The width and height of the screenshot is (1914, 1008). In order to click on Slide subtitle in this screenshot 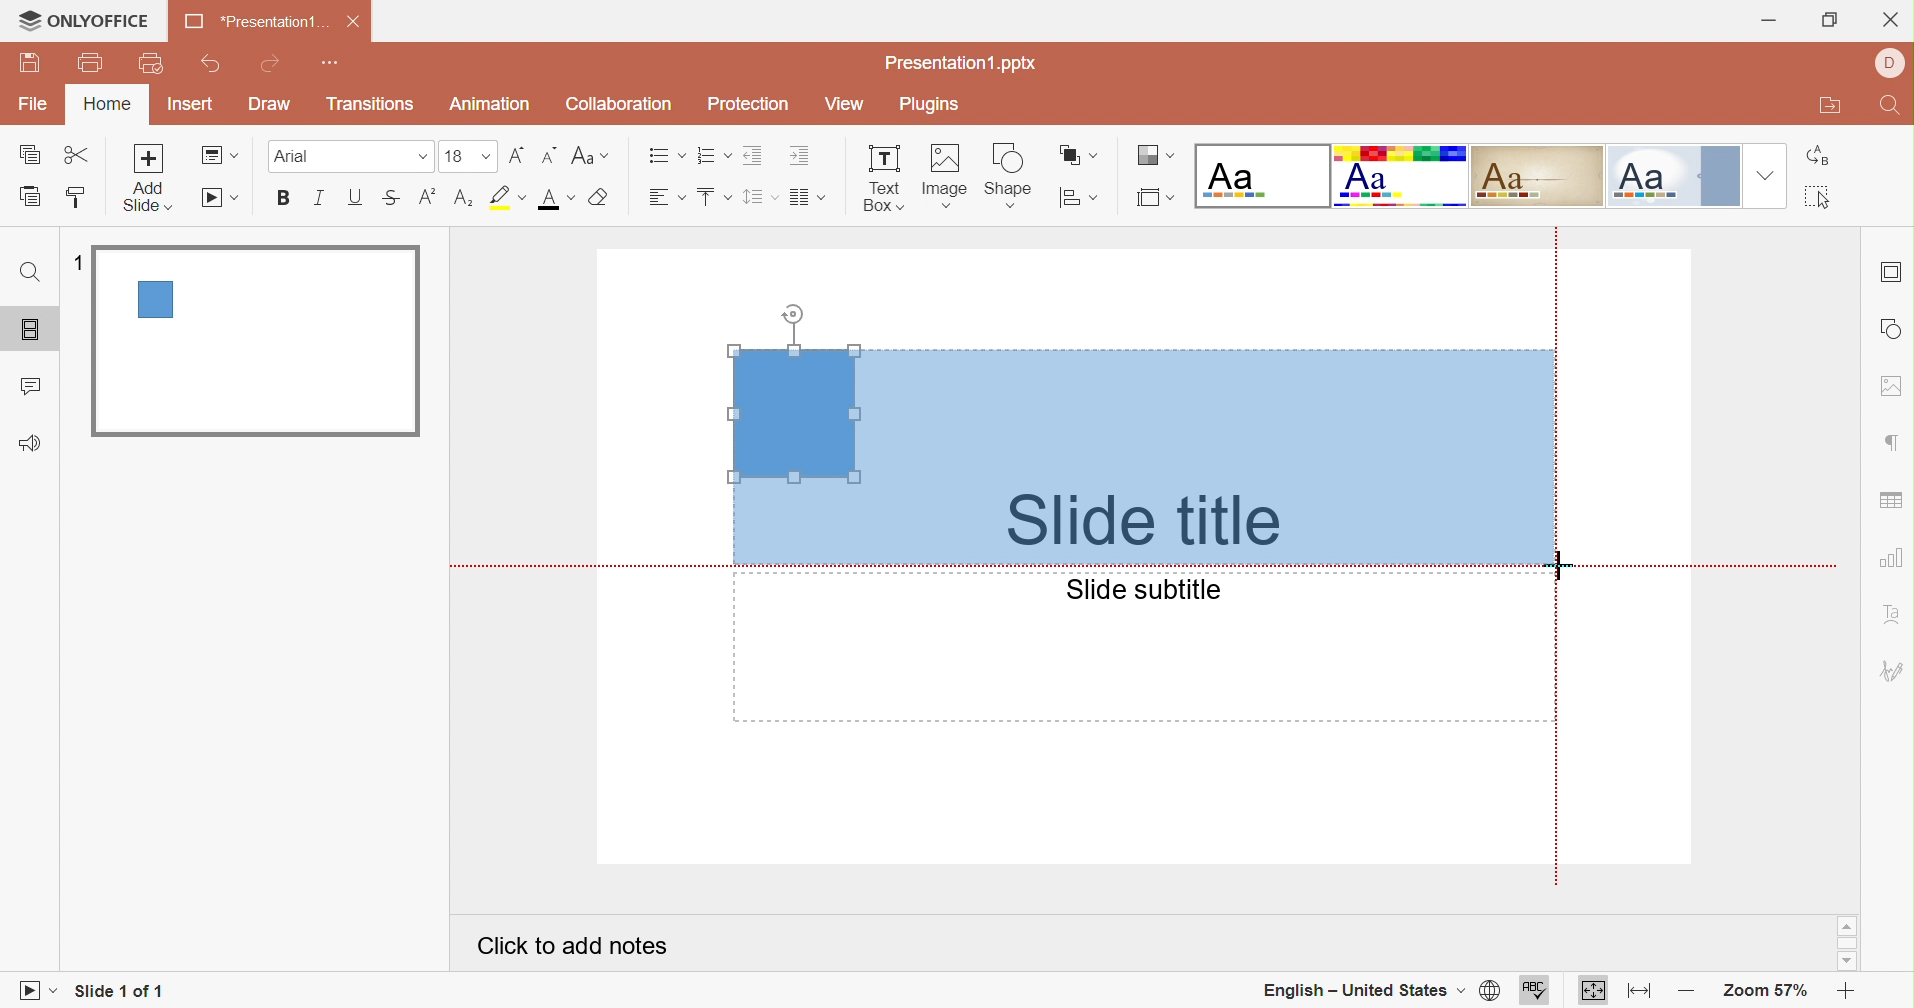, I will do `click(1141, 589)`.